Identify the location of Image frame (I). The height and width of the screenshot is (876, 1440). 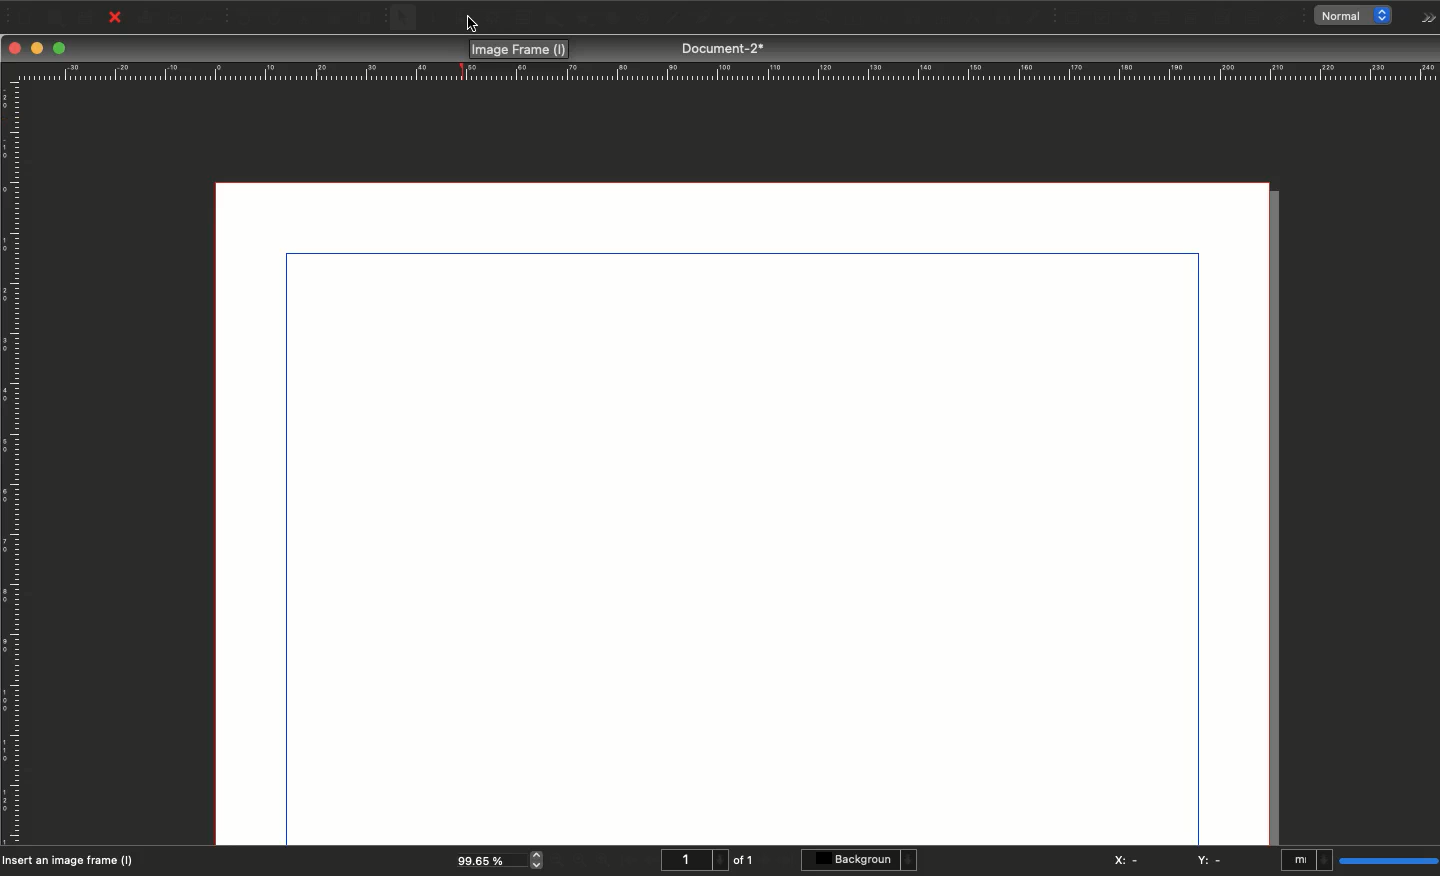
(521, 50).